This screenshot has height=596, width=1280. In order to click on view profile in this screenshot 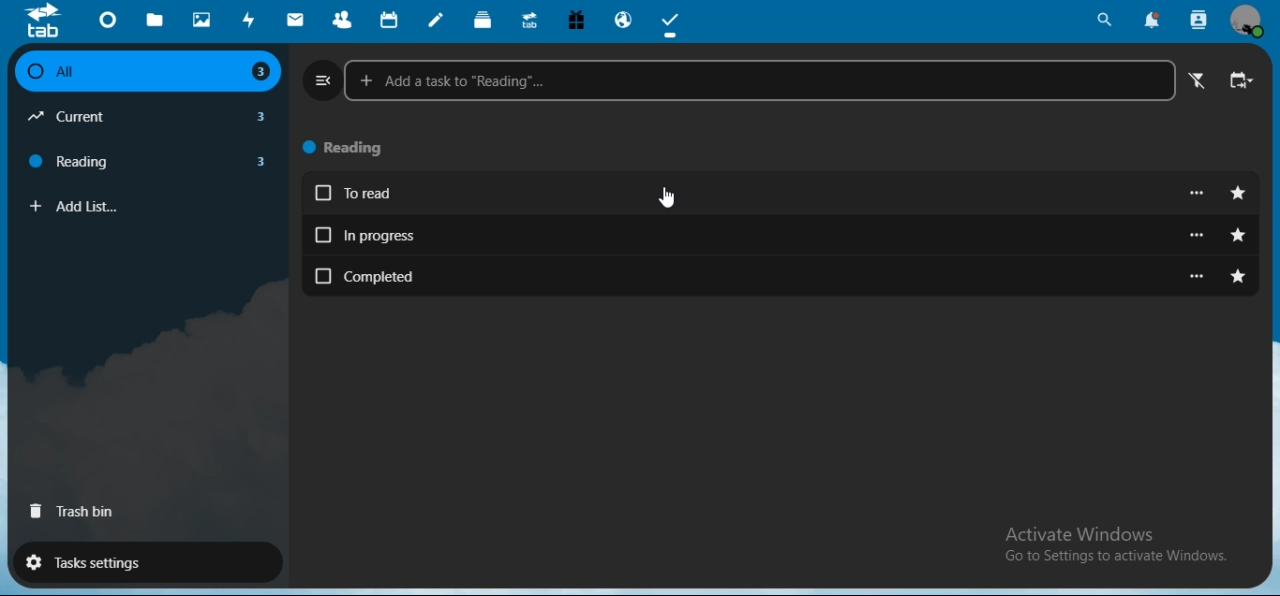, I will do `click(1250, 24)`.